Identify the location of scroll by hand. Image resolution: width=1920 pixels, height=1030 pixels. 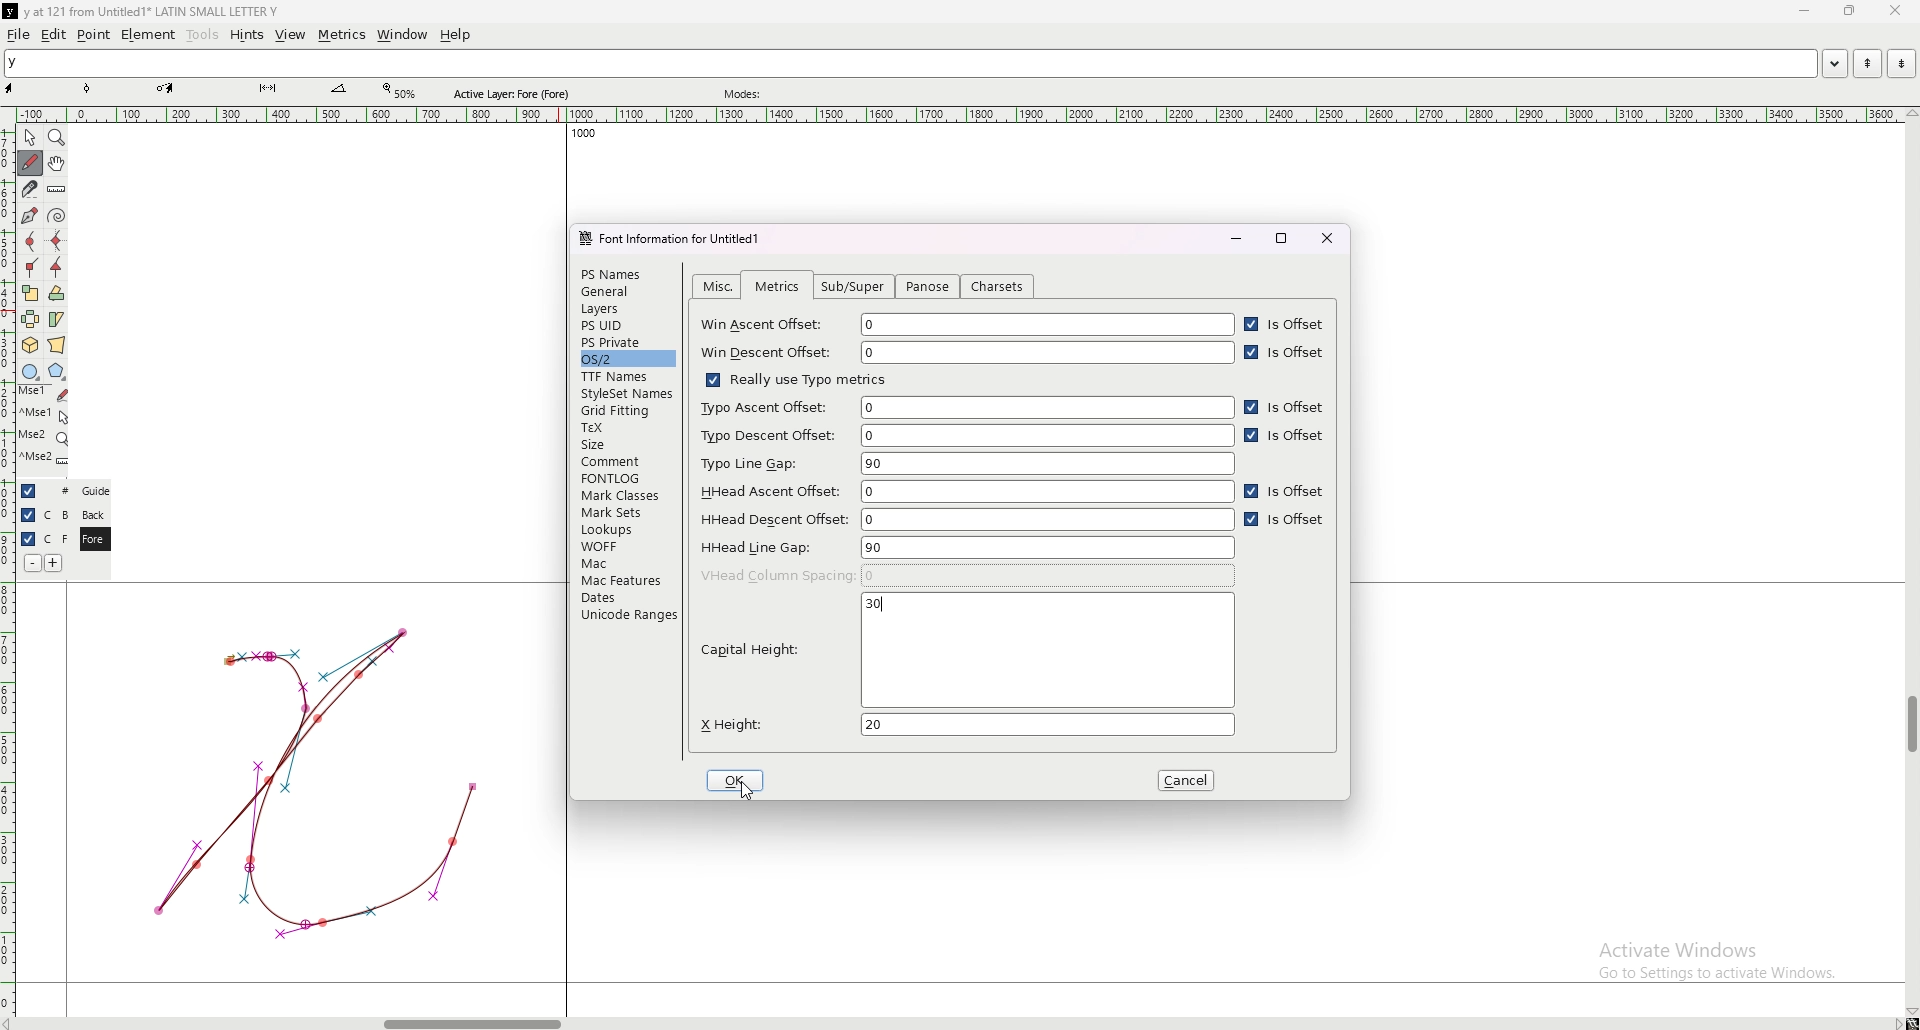
(57, 164).